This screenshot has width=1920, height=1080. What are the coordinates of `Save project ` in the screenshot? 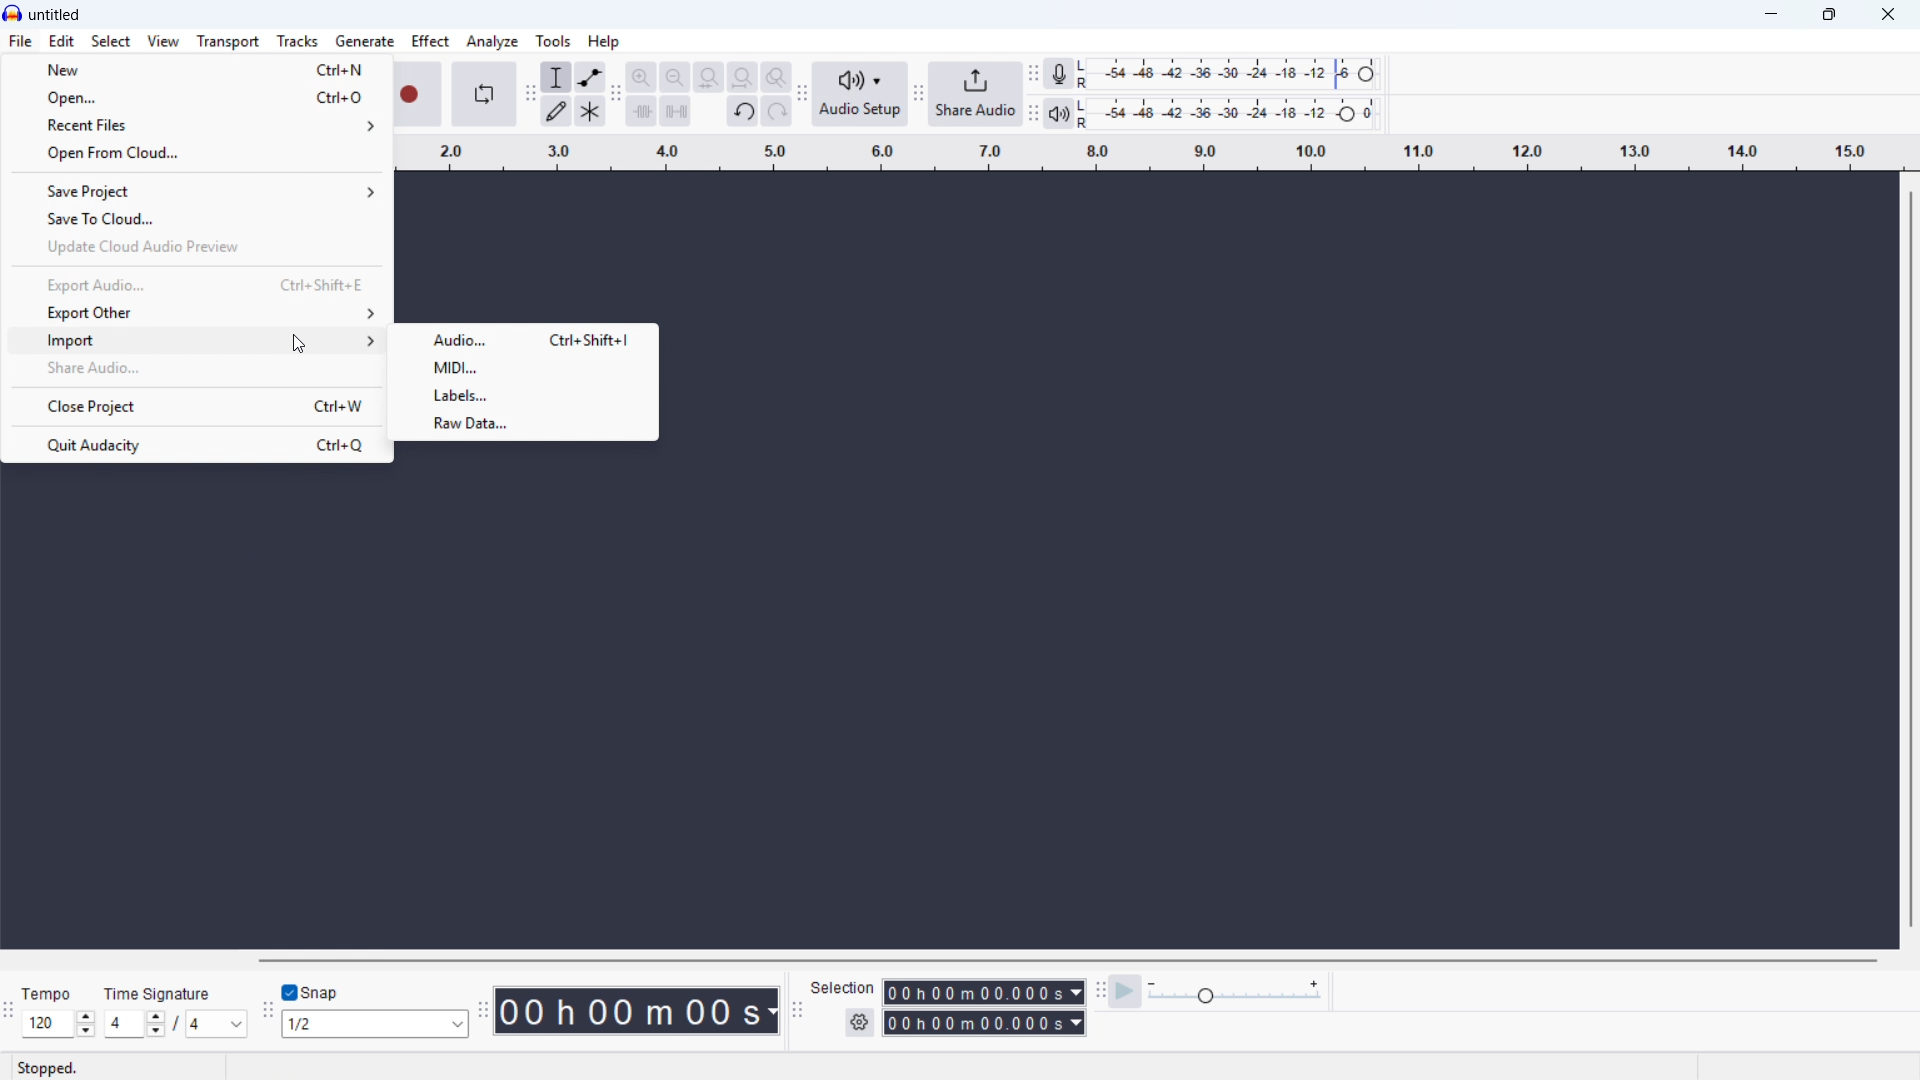 It's located at (196, 189).